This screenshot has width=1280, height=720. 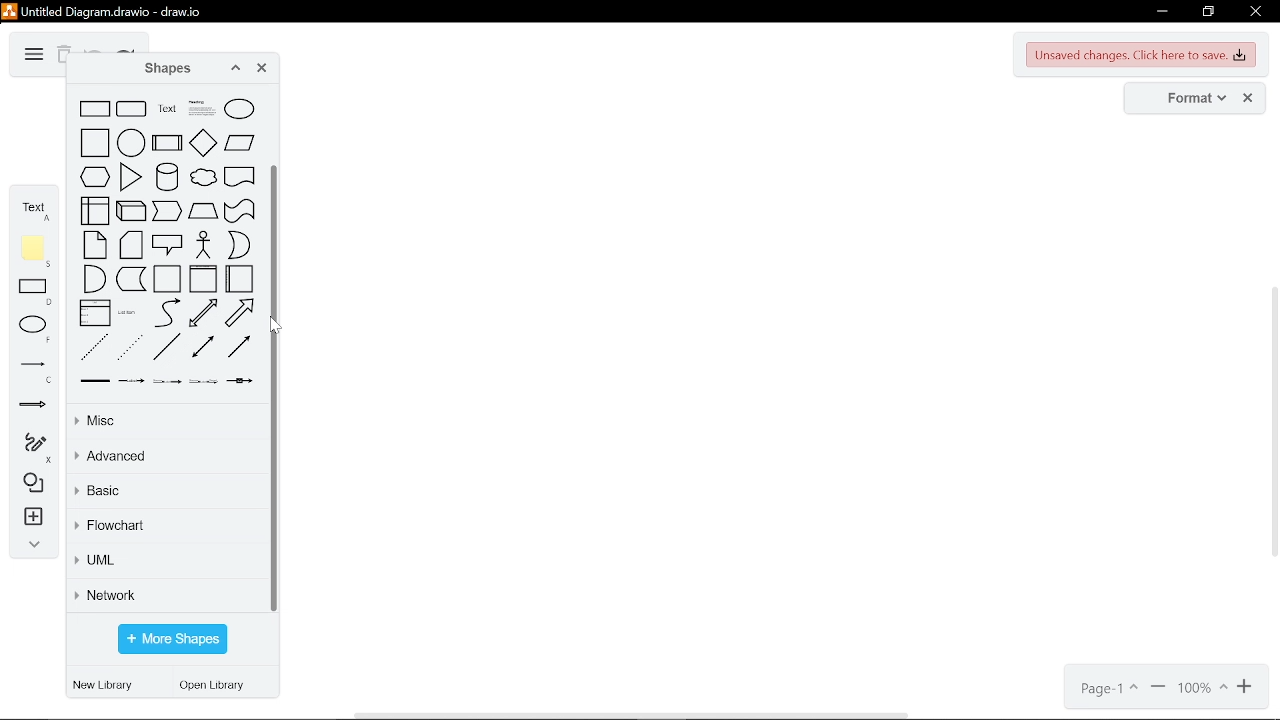 I want to click on network, so click(x=168, y=594).